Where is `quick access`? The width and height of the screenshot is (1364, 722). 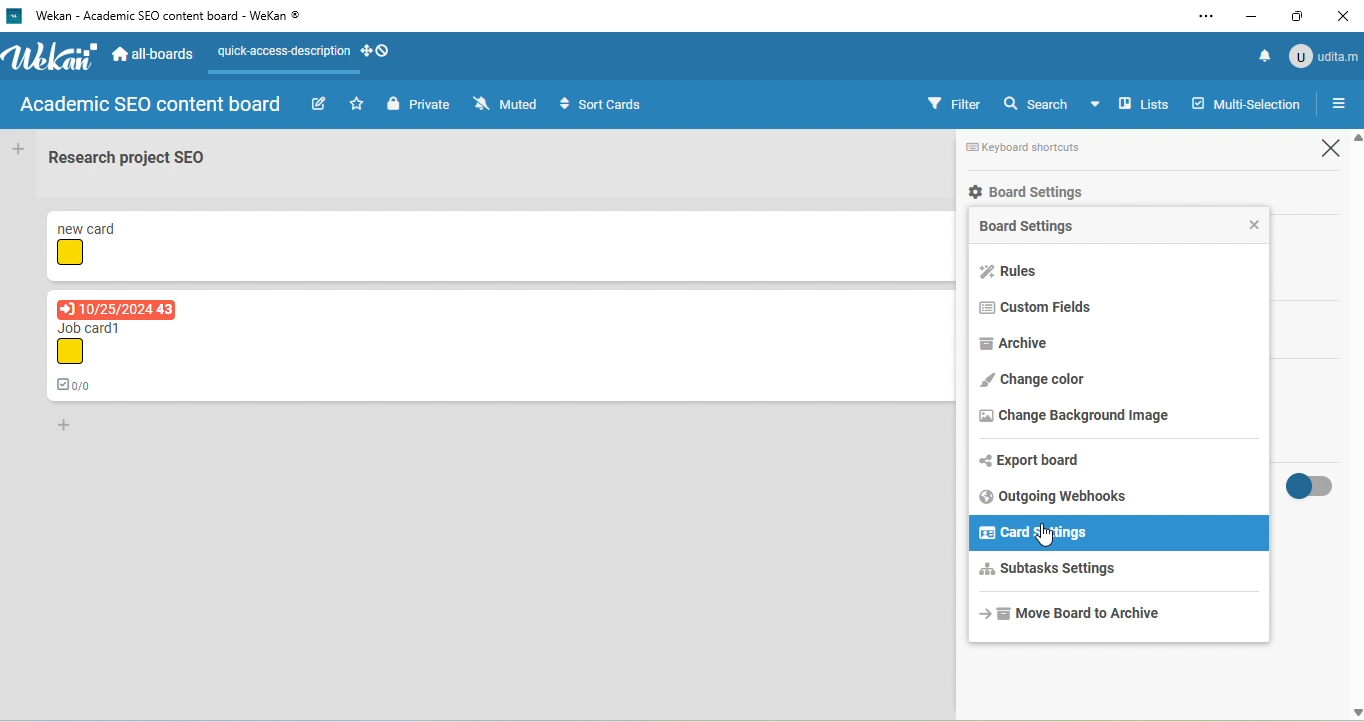 quick access is located at coordinates (308, 51).